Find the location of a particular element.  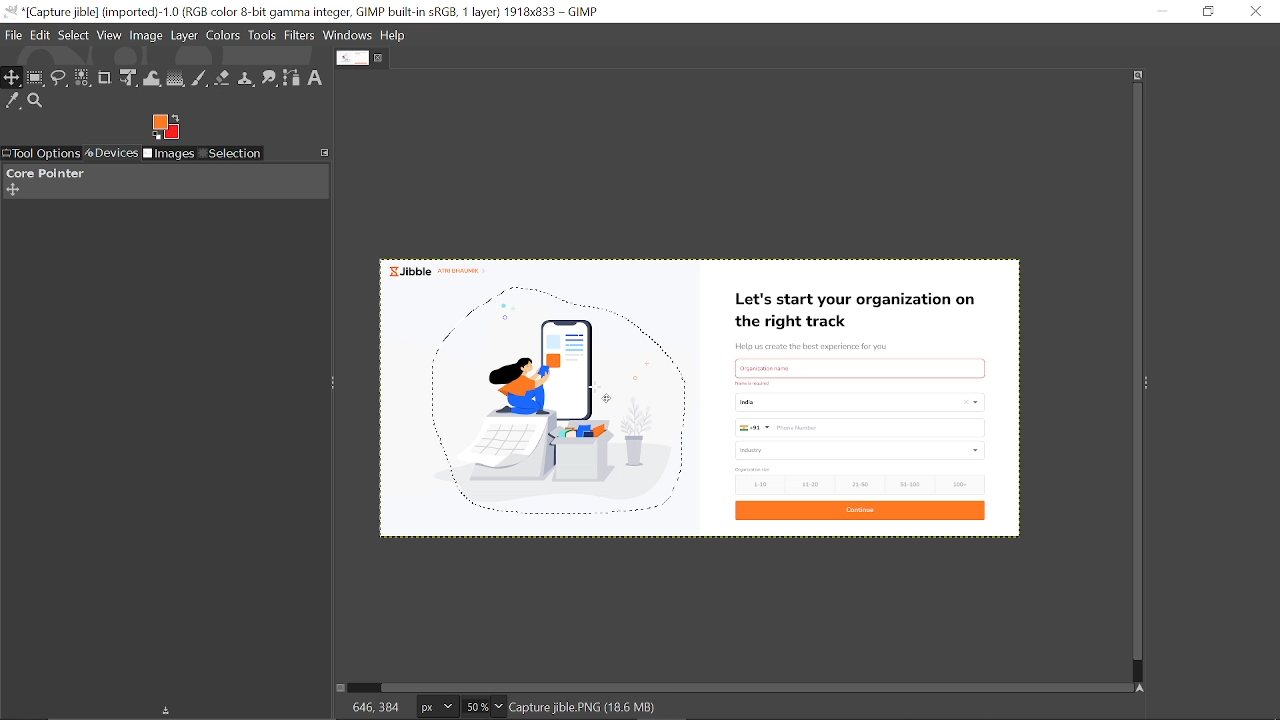

Current tab is located at coordinates (353, 57).